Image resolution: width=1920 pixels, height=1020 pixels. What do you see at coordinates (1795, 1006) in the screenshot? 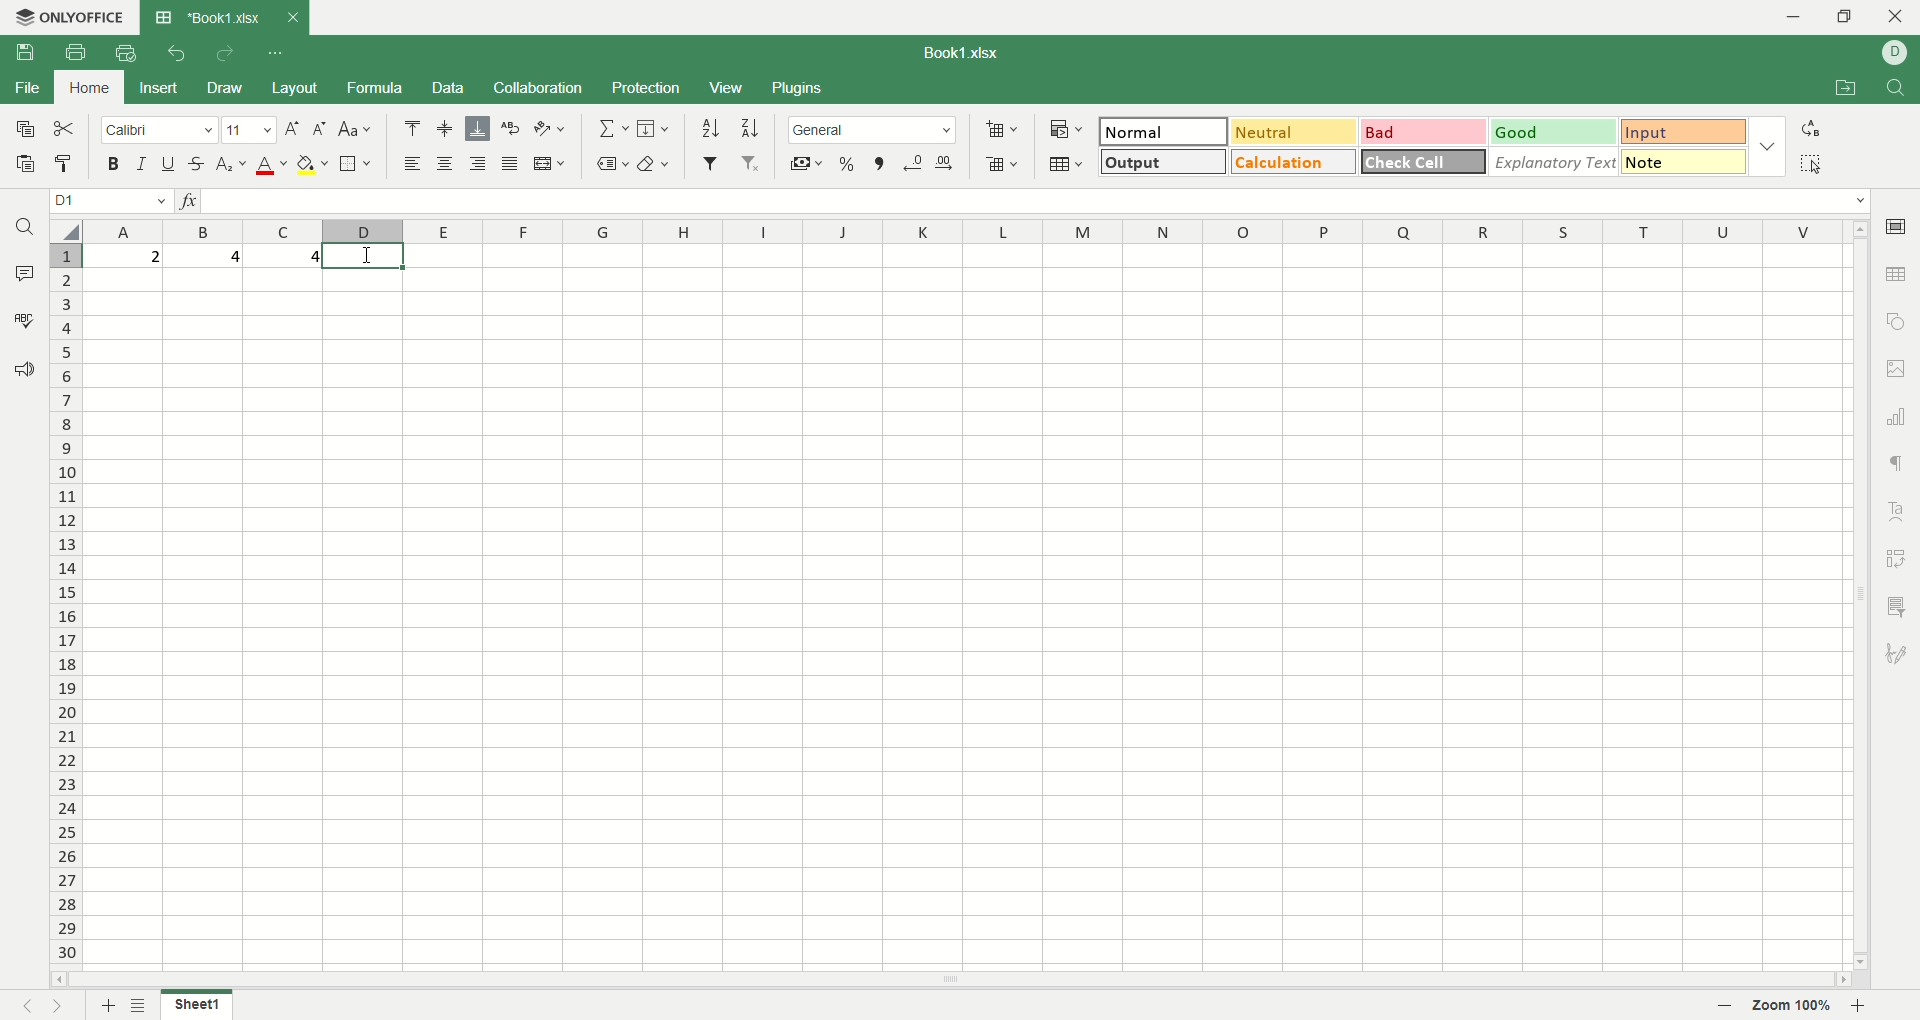
I see `zoom factor` at bounding box center [1795, 1006].